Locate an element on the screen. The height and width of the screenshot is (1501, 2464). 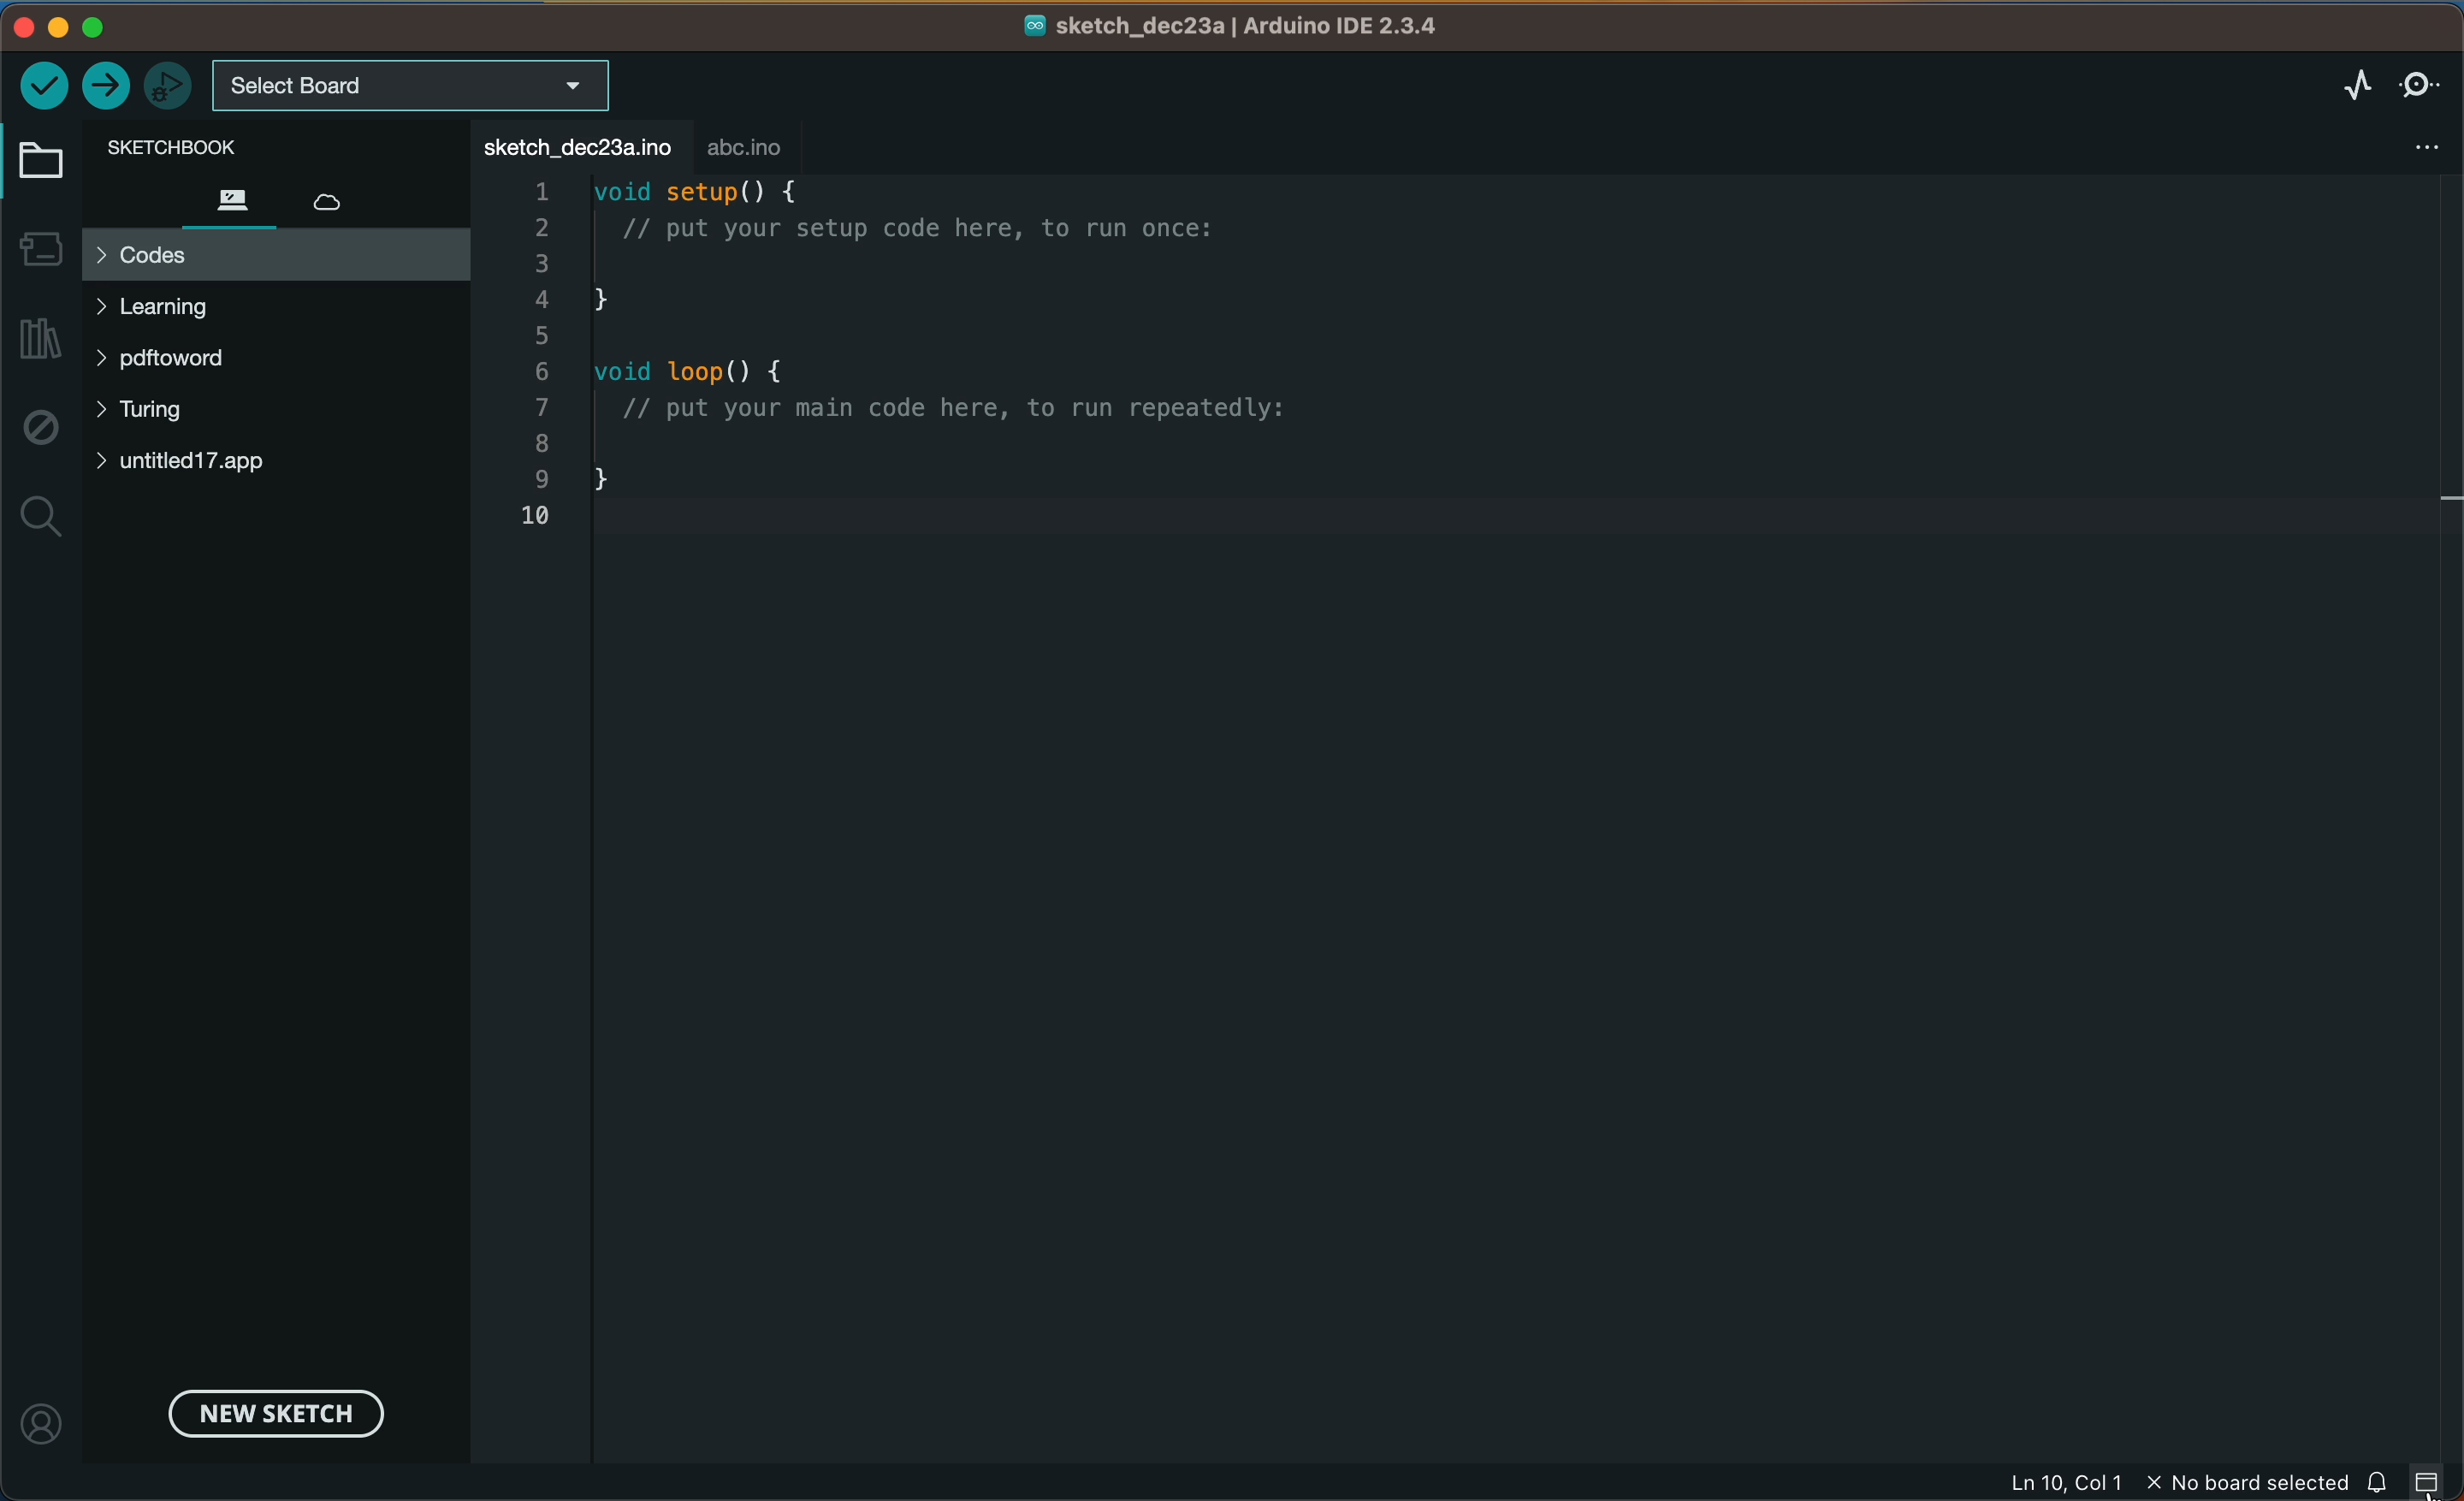
folder is located at coordinates (36, 157).